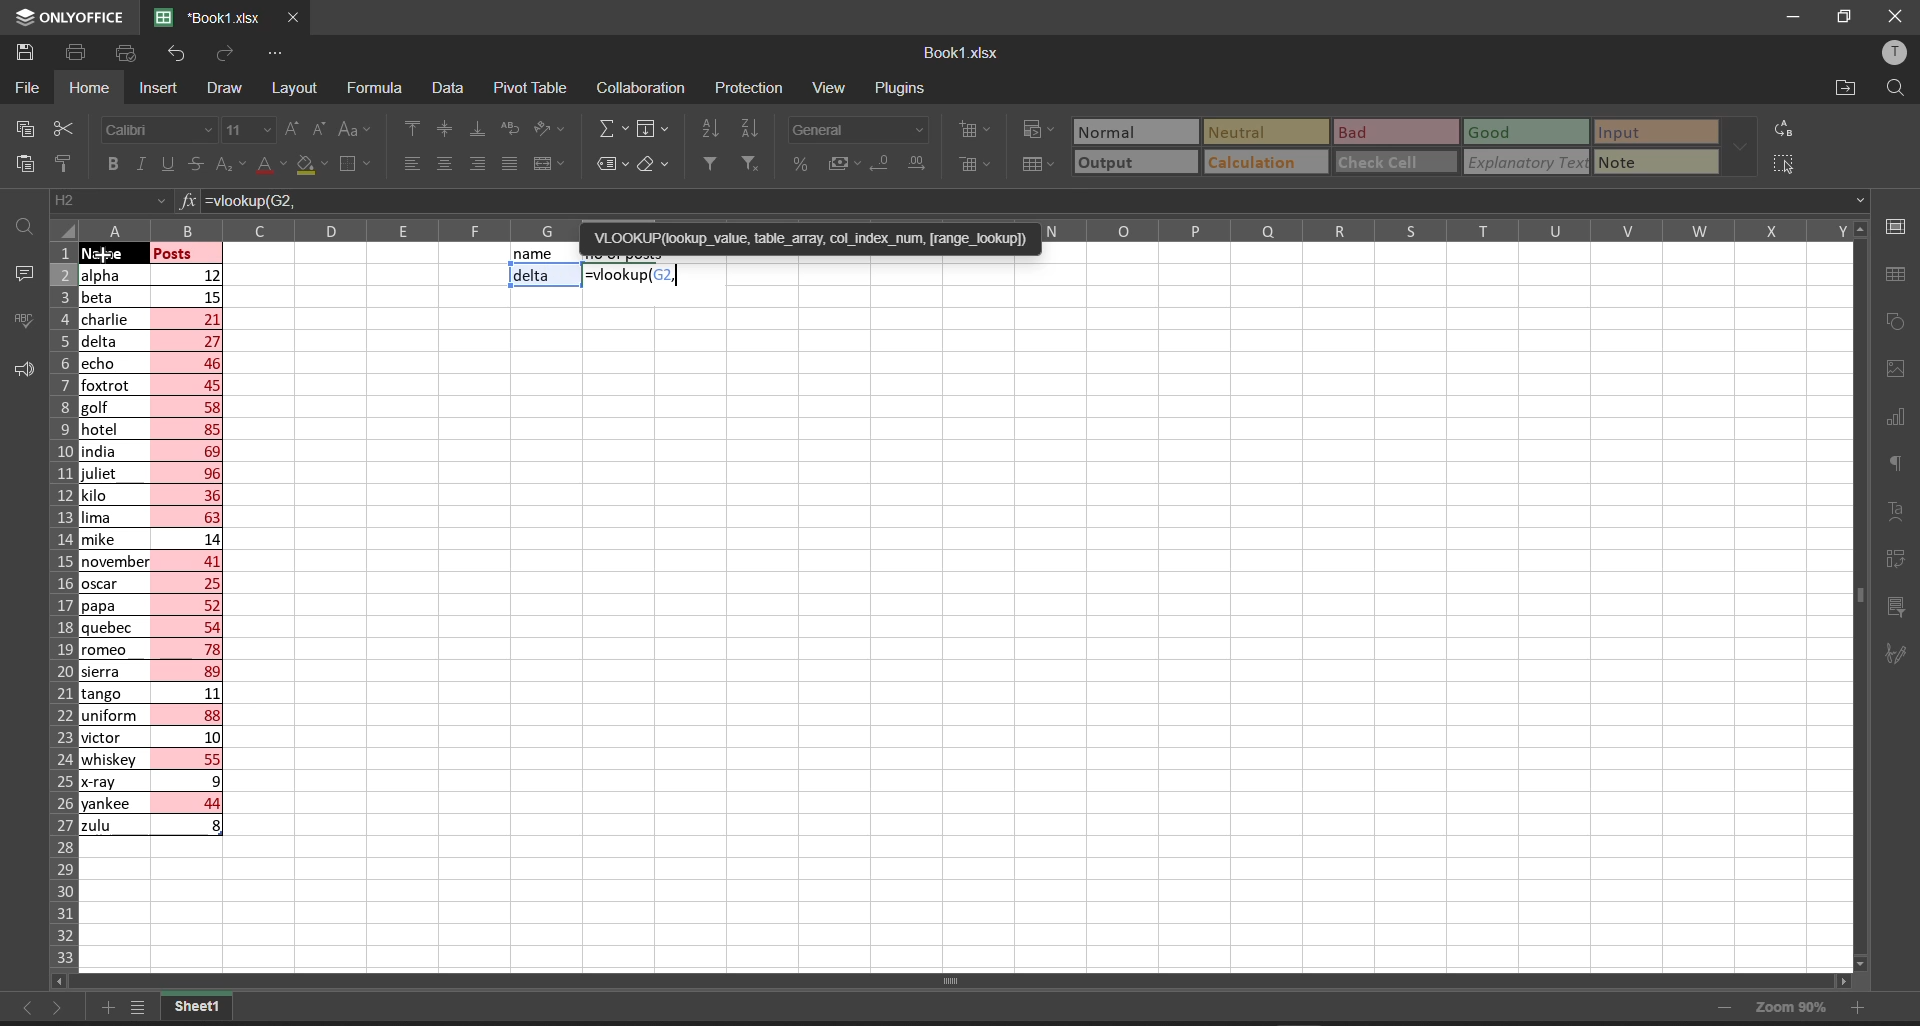 This screenshot has height=1026, width=1920. What do you see at coordinates (443, 130) in the screenshot?
I see `align center` at bounding box center [443, 130].